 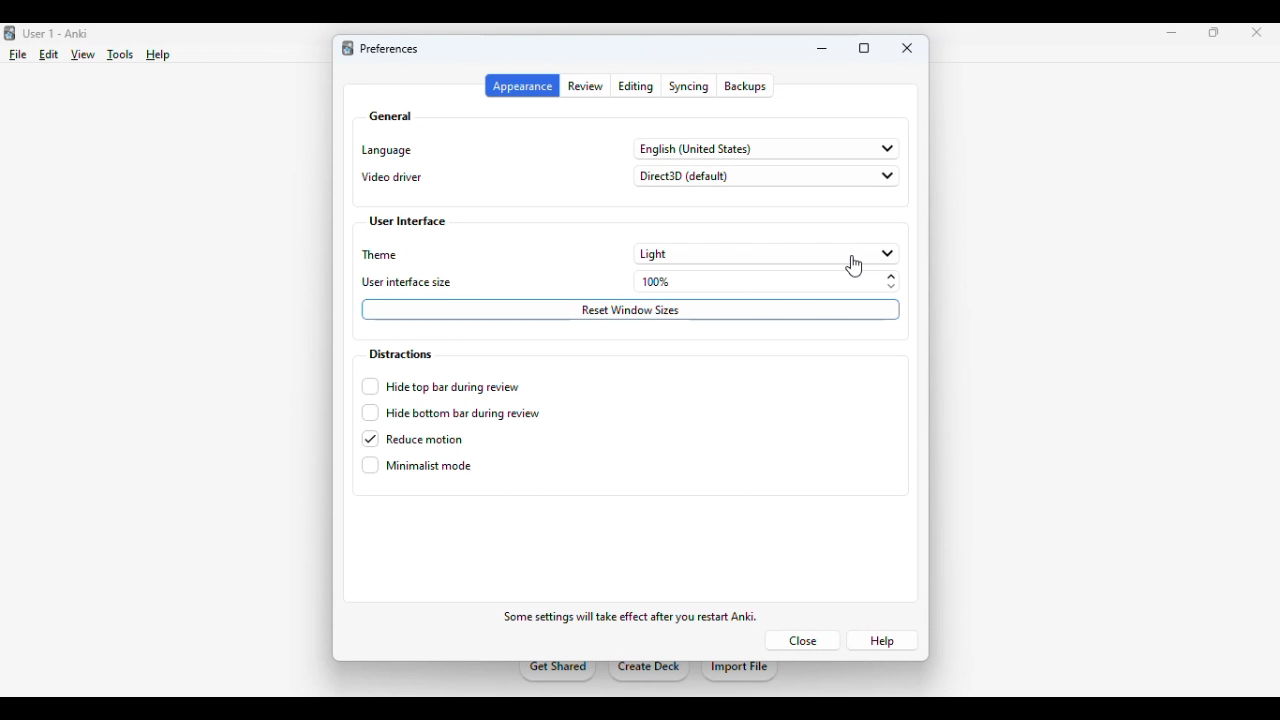 What do you see at coordinates (802, 640) in the screenshot?
I see `close` at bounding box center [802, 640].